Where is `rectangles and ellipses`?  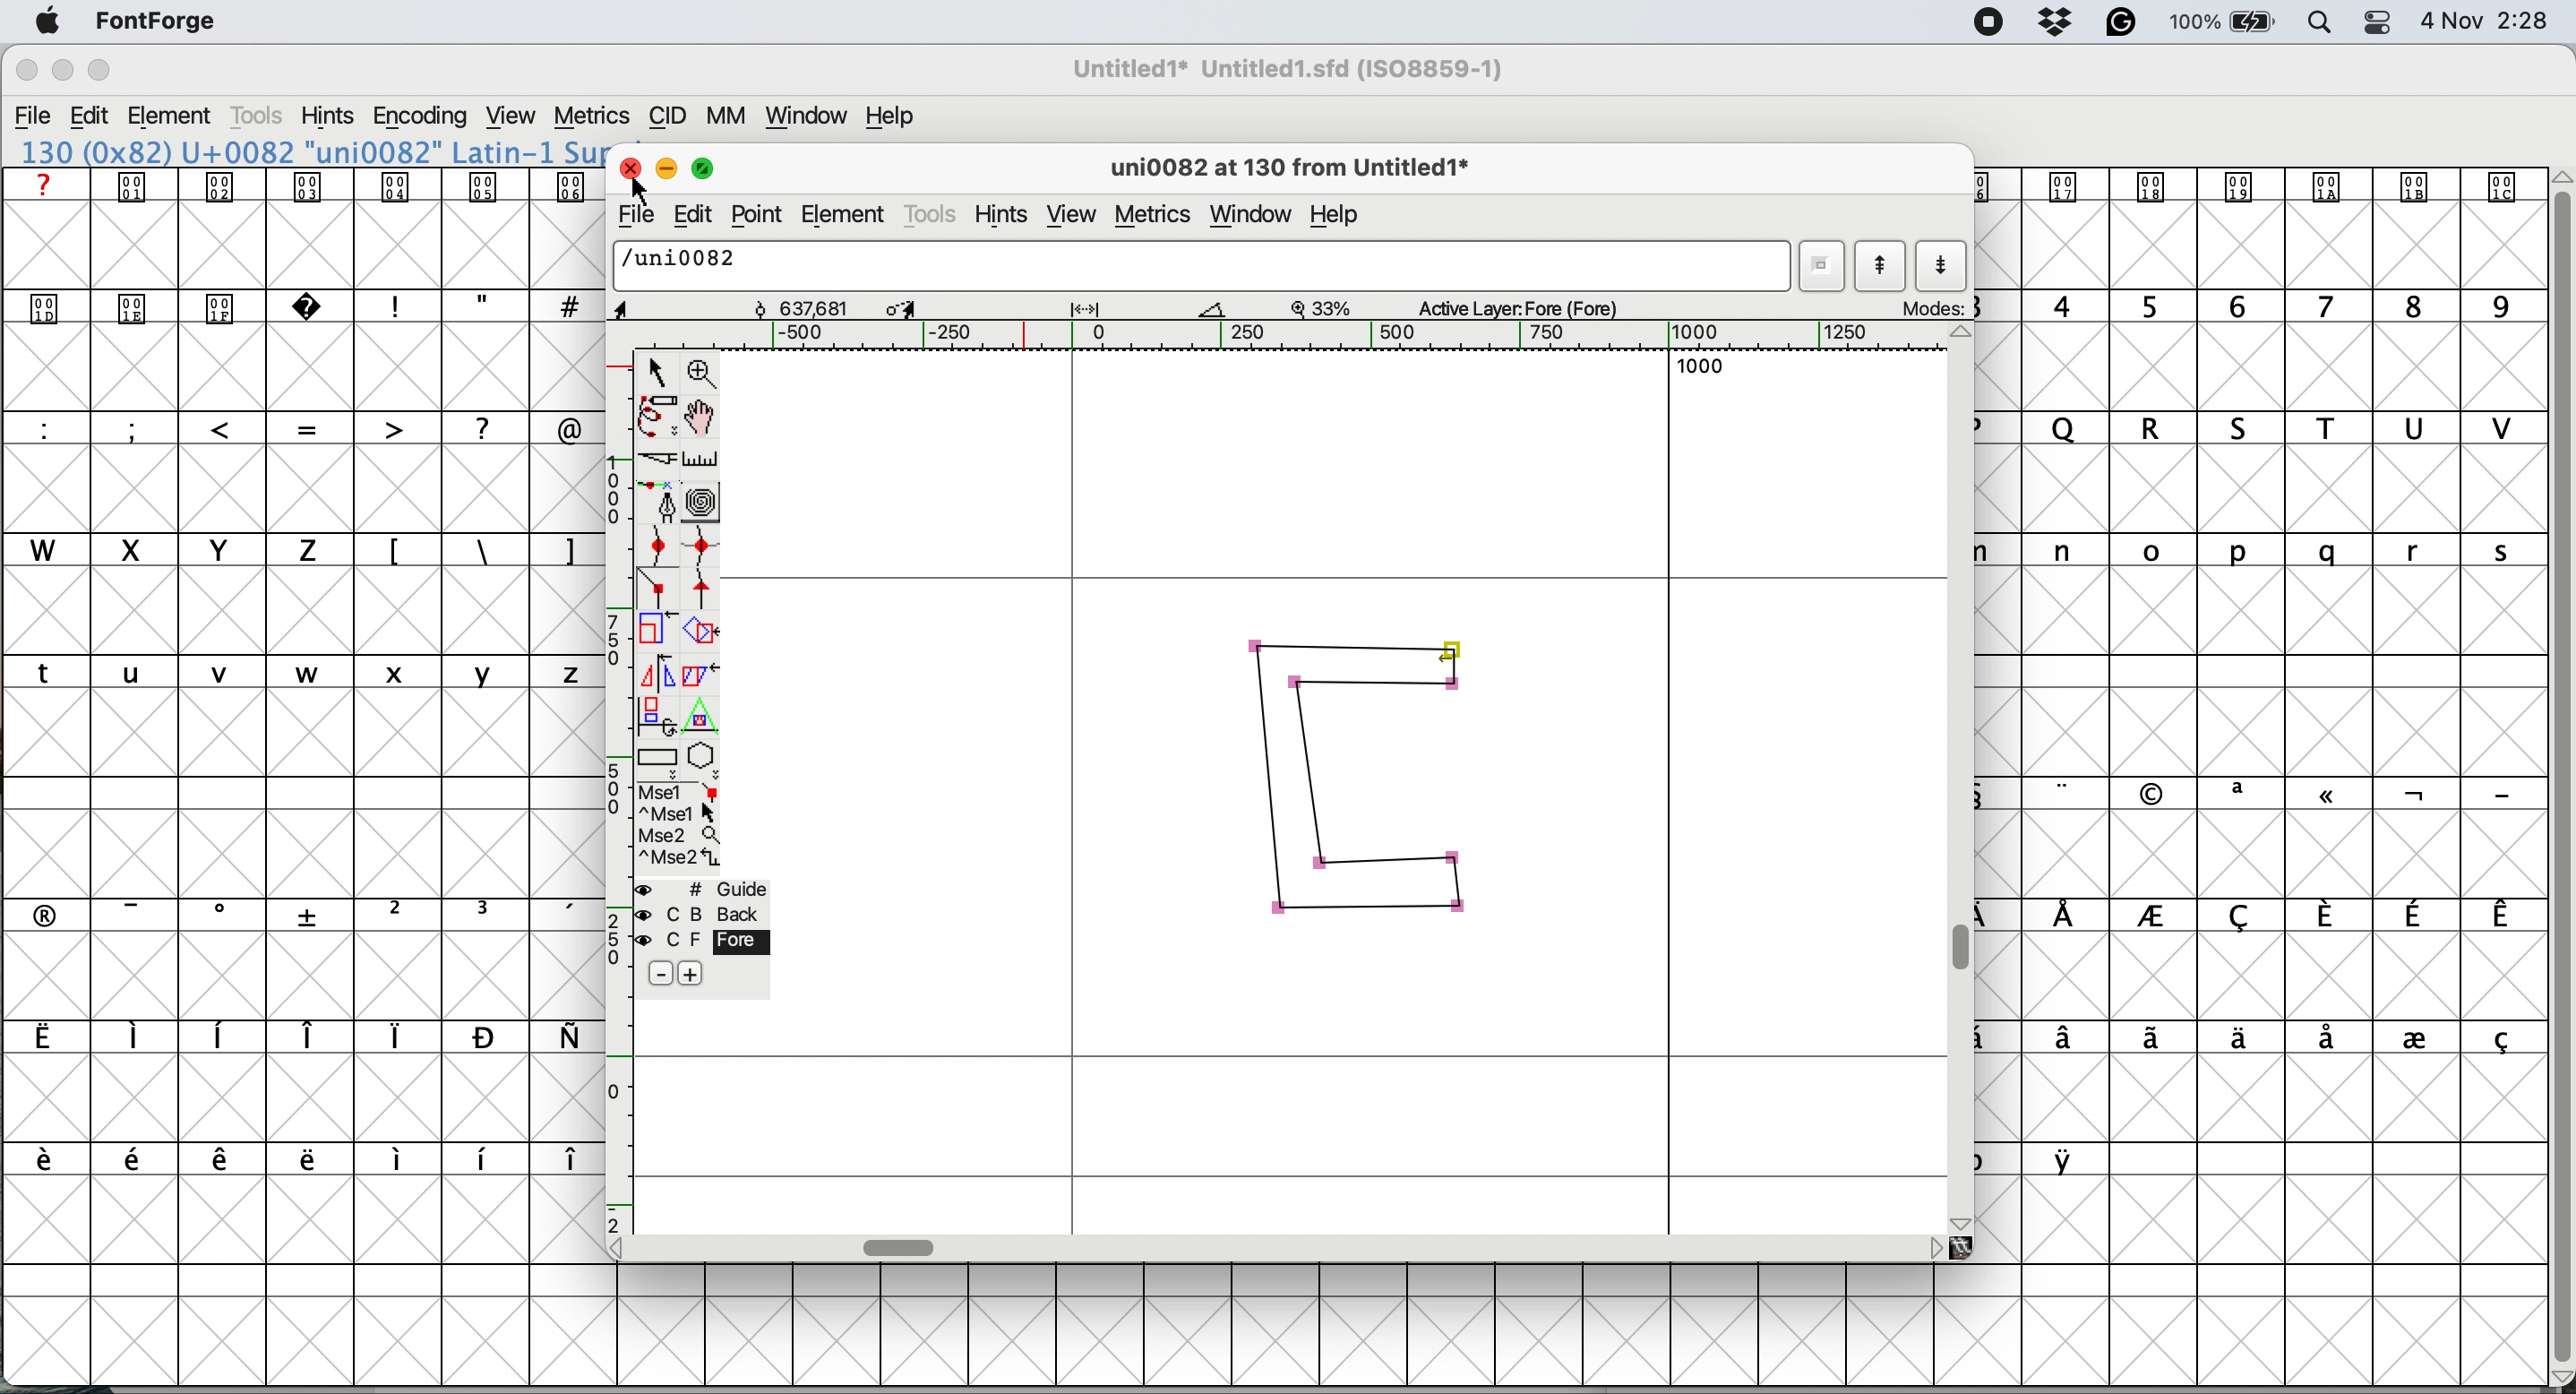 rectangles and ellipses is located at coordinates (660, 760).